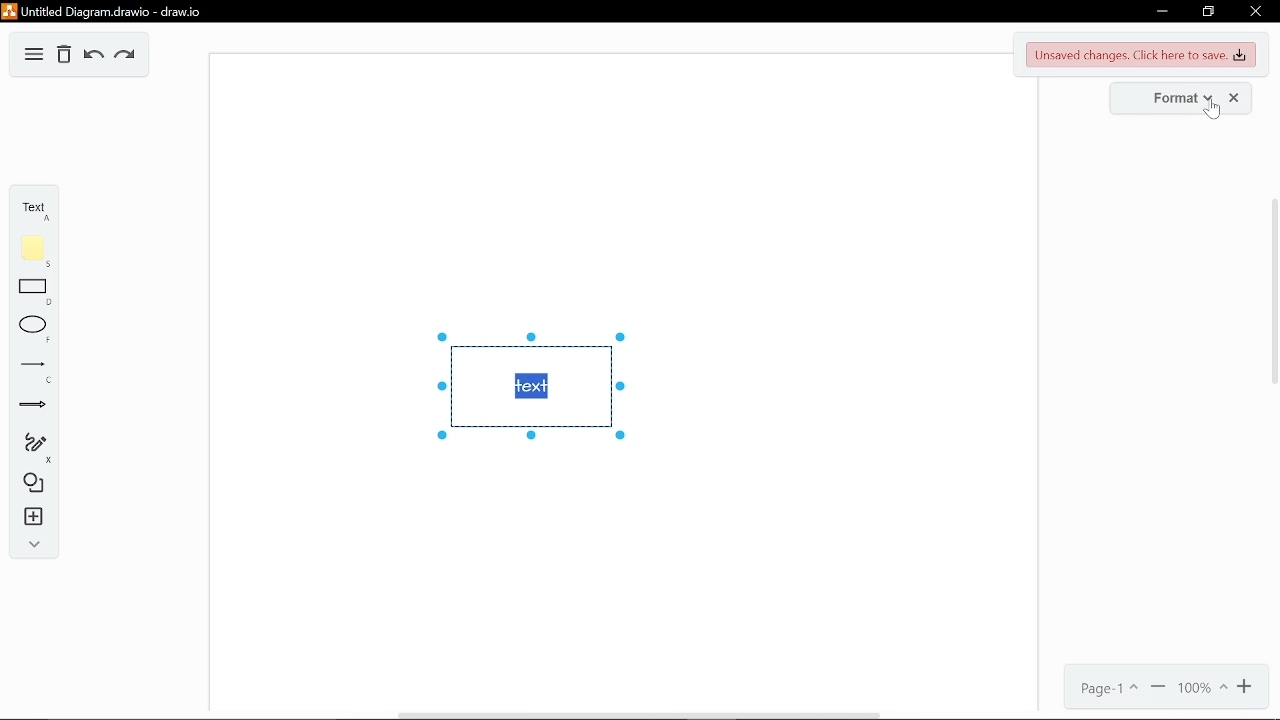 Image resolution: width=1280 pixels, height=720 pixels. I want to click on undo, so click(92, 56).